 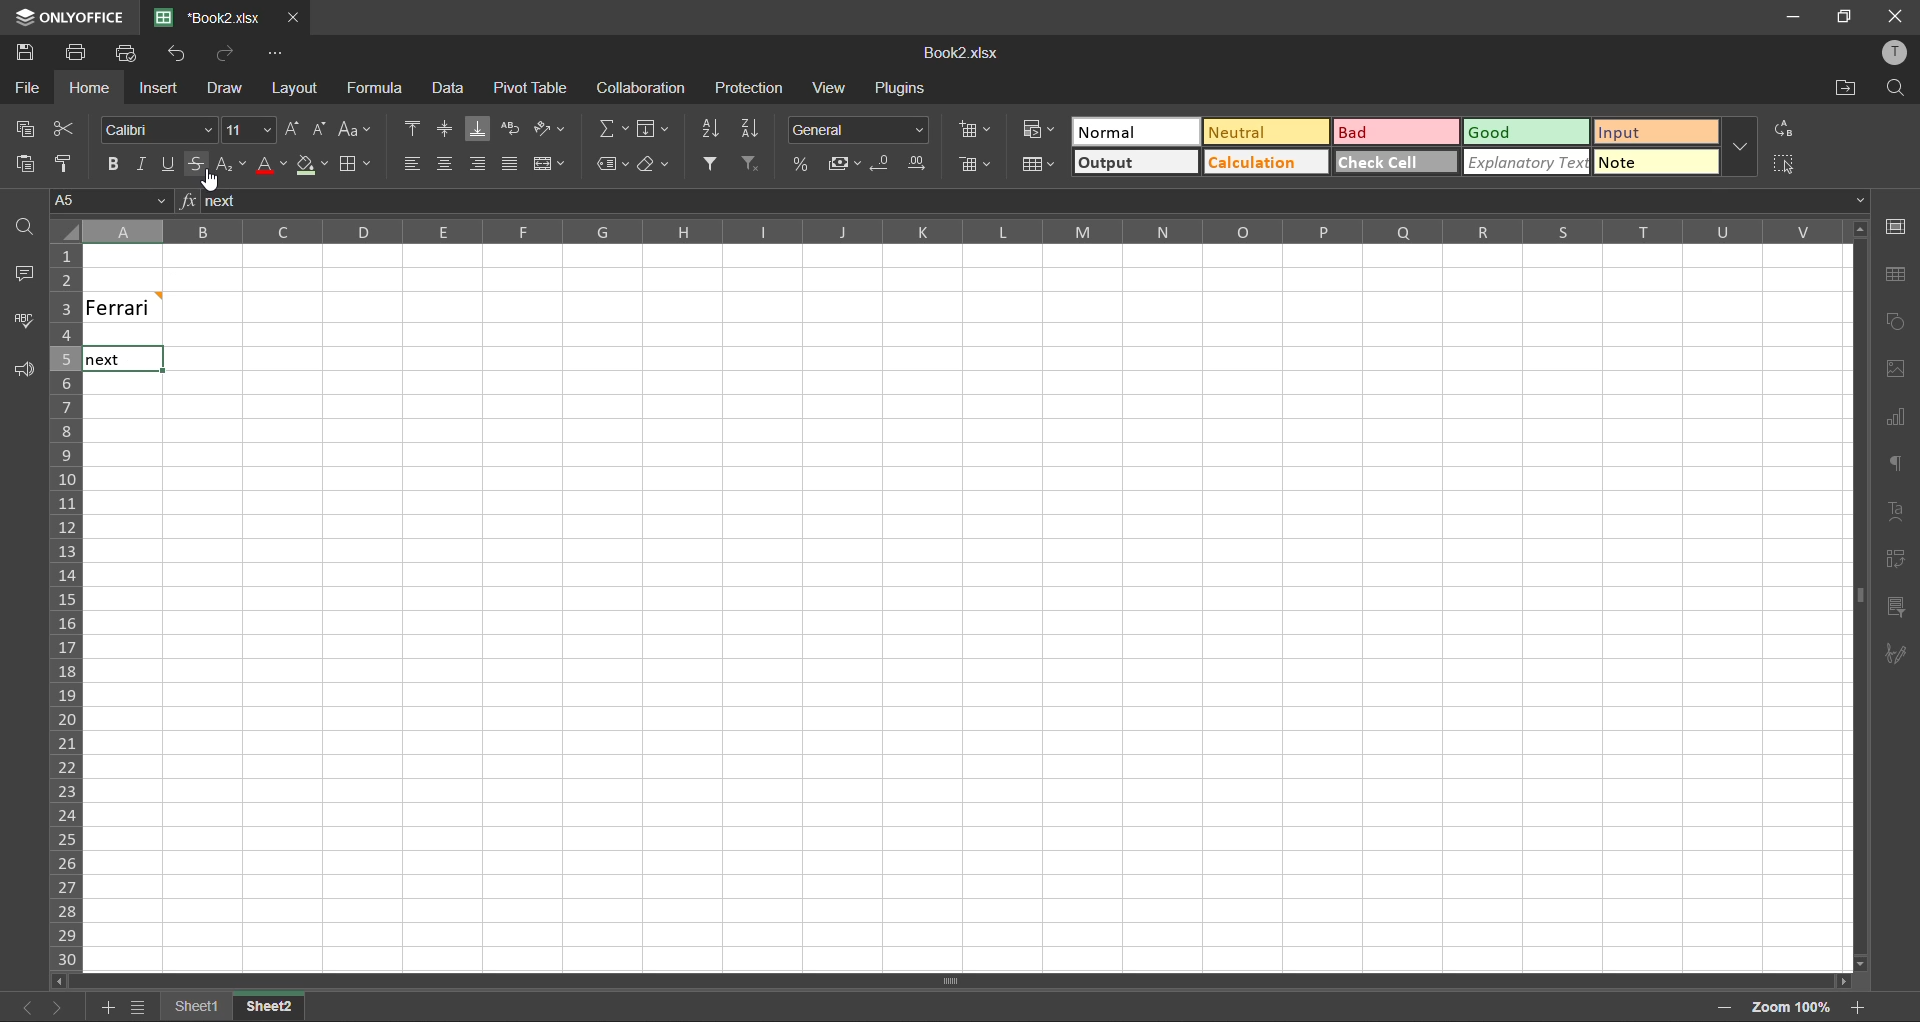 I want to click on cell address, so click(x=113, y=200).